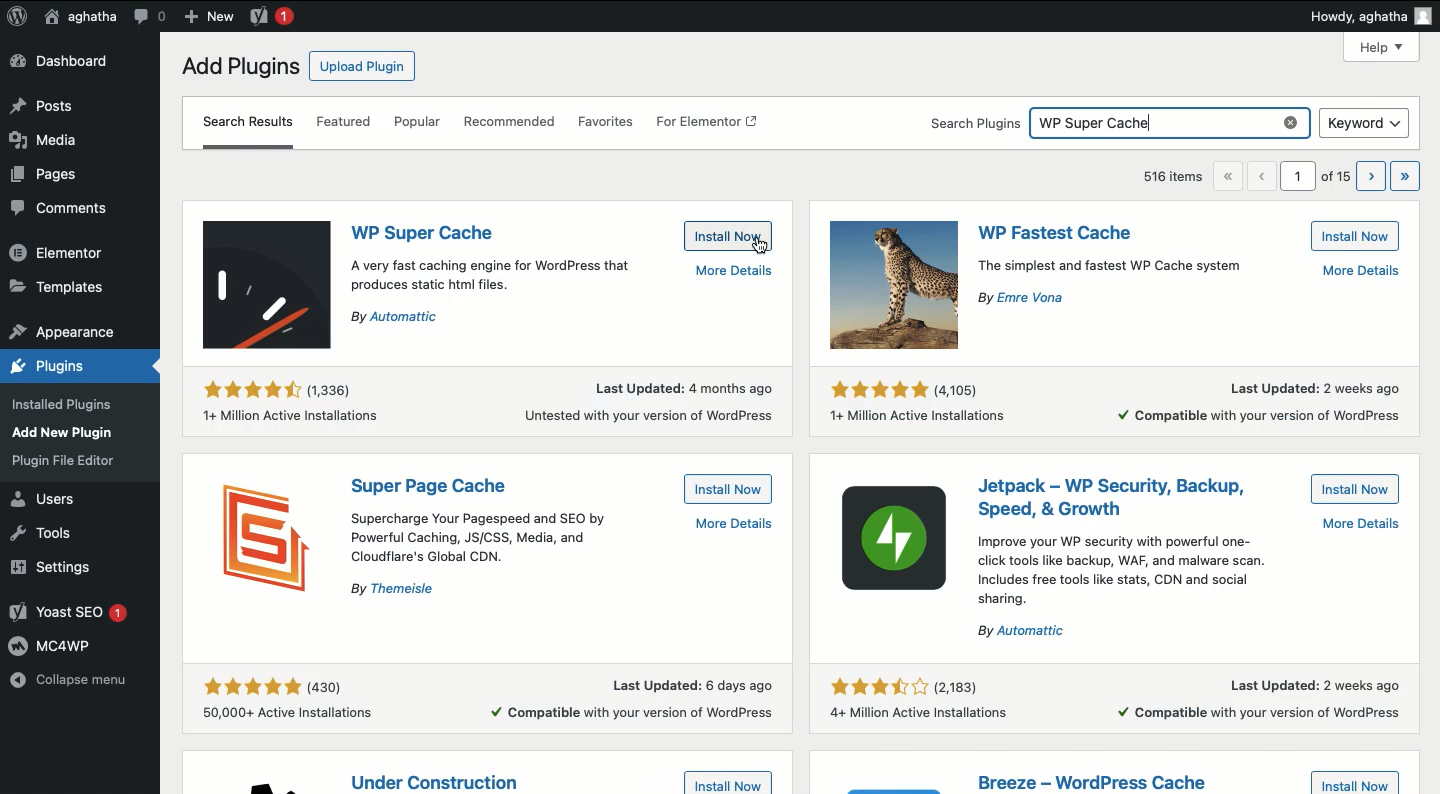 Image resolution: width=1440 pixels, height=794 pixels. Describe the element at coordinates (243, 121) in the screenshot. I see `search results` at that location.